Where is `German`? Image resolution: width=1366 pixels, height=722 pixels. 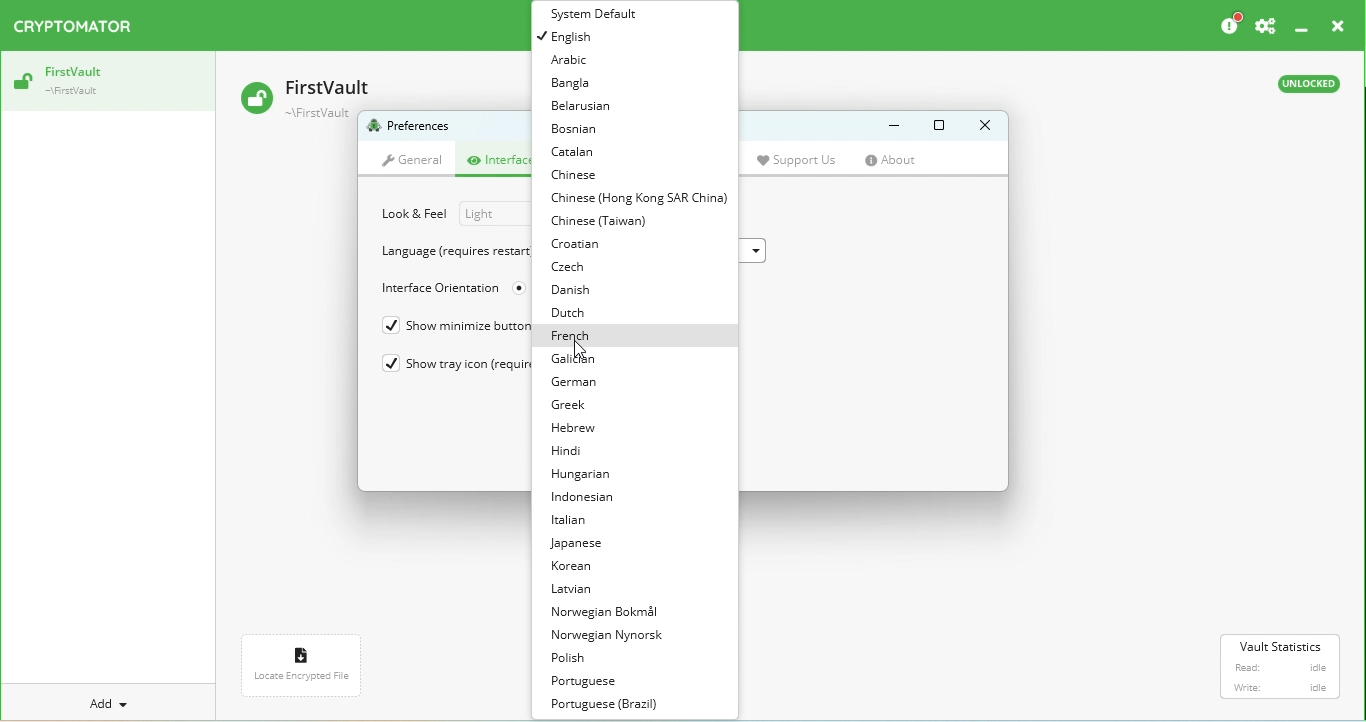 German is located at coordinates (580, 381).